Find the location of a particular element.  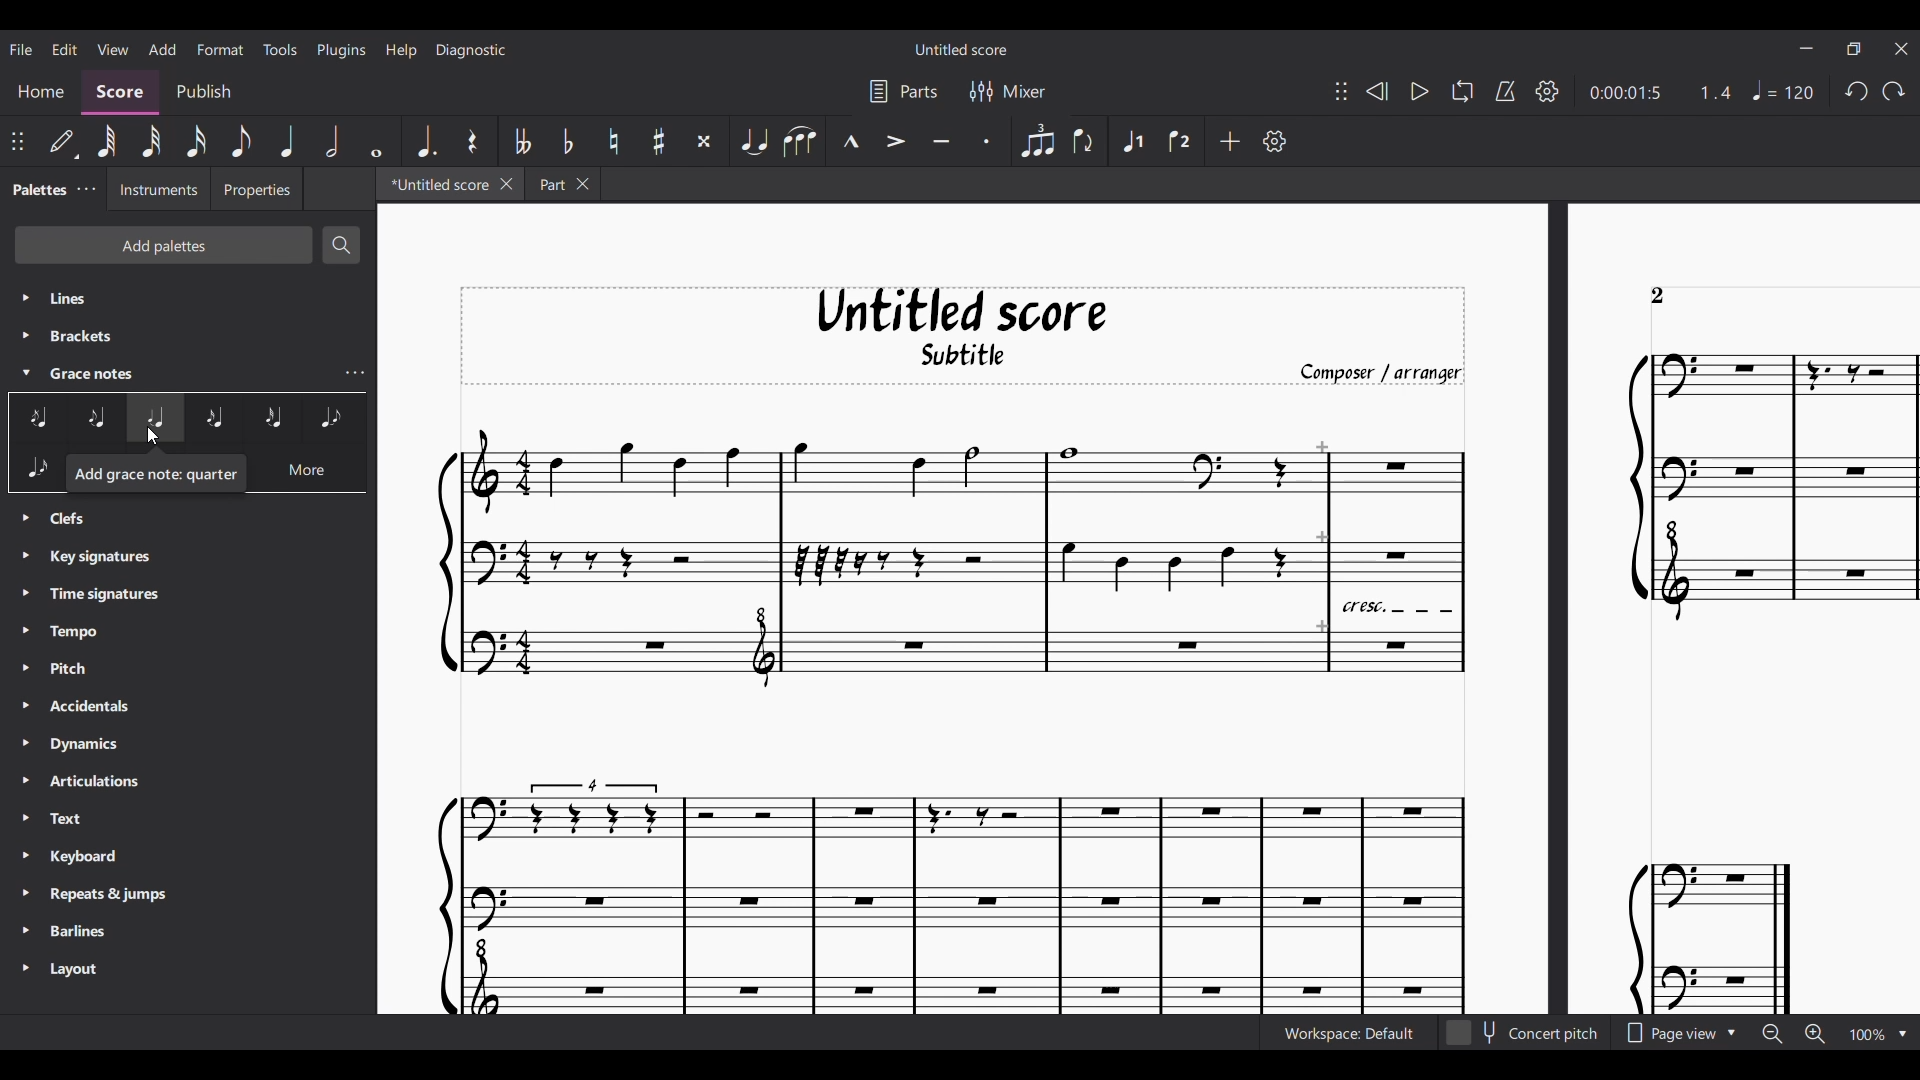

Default is located at coordinates (64, 143).